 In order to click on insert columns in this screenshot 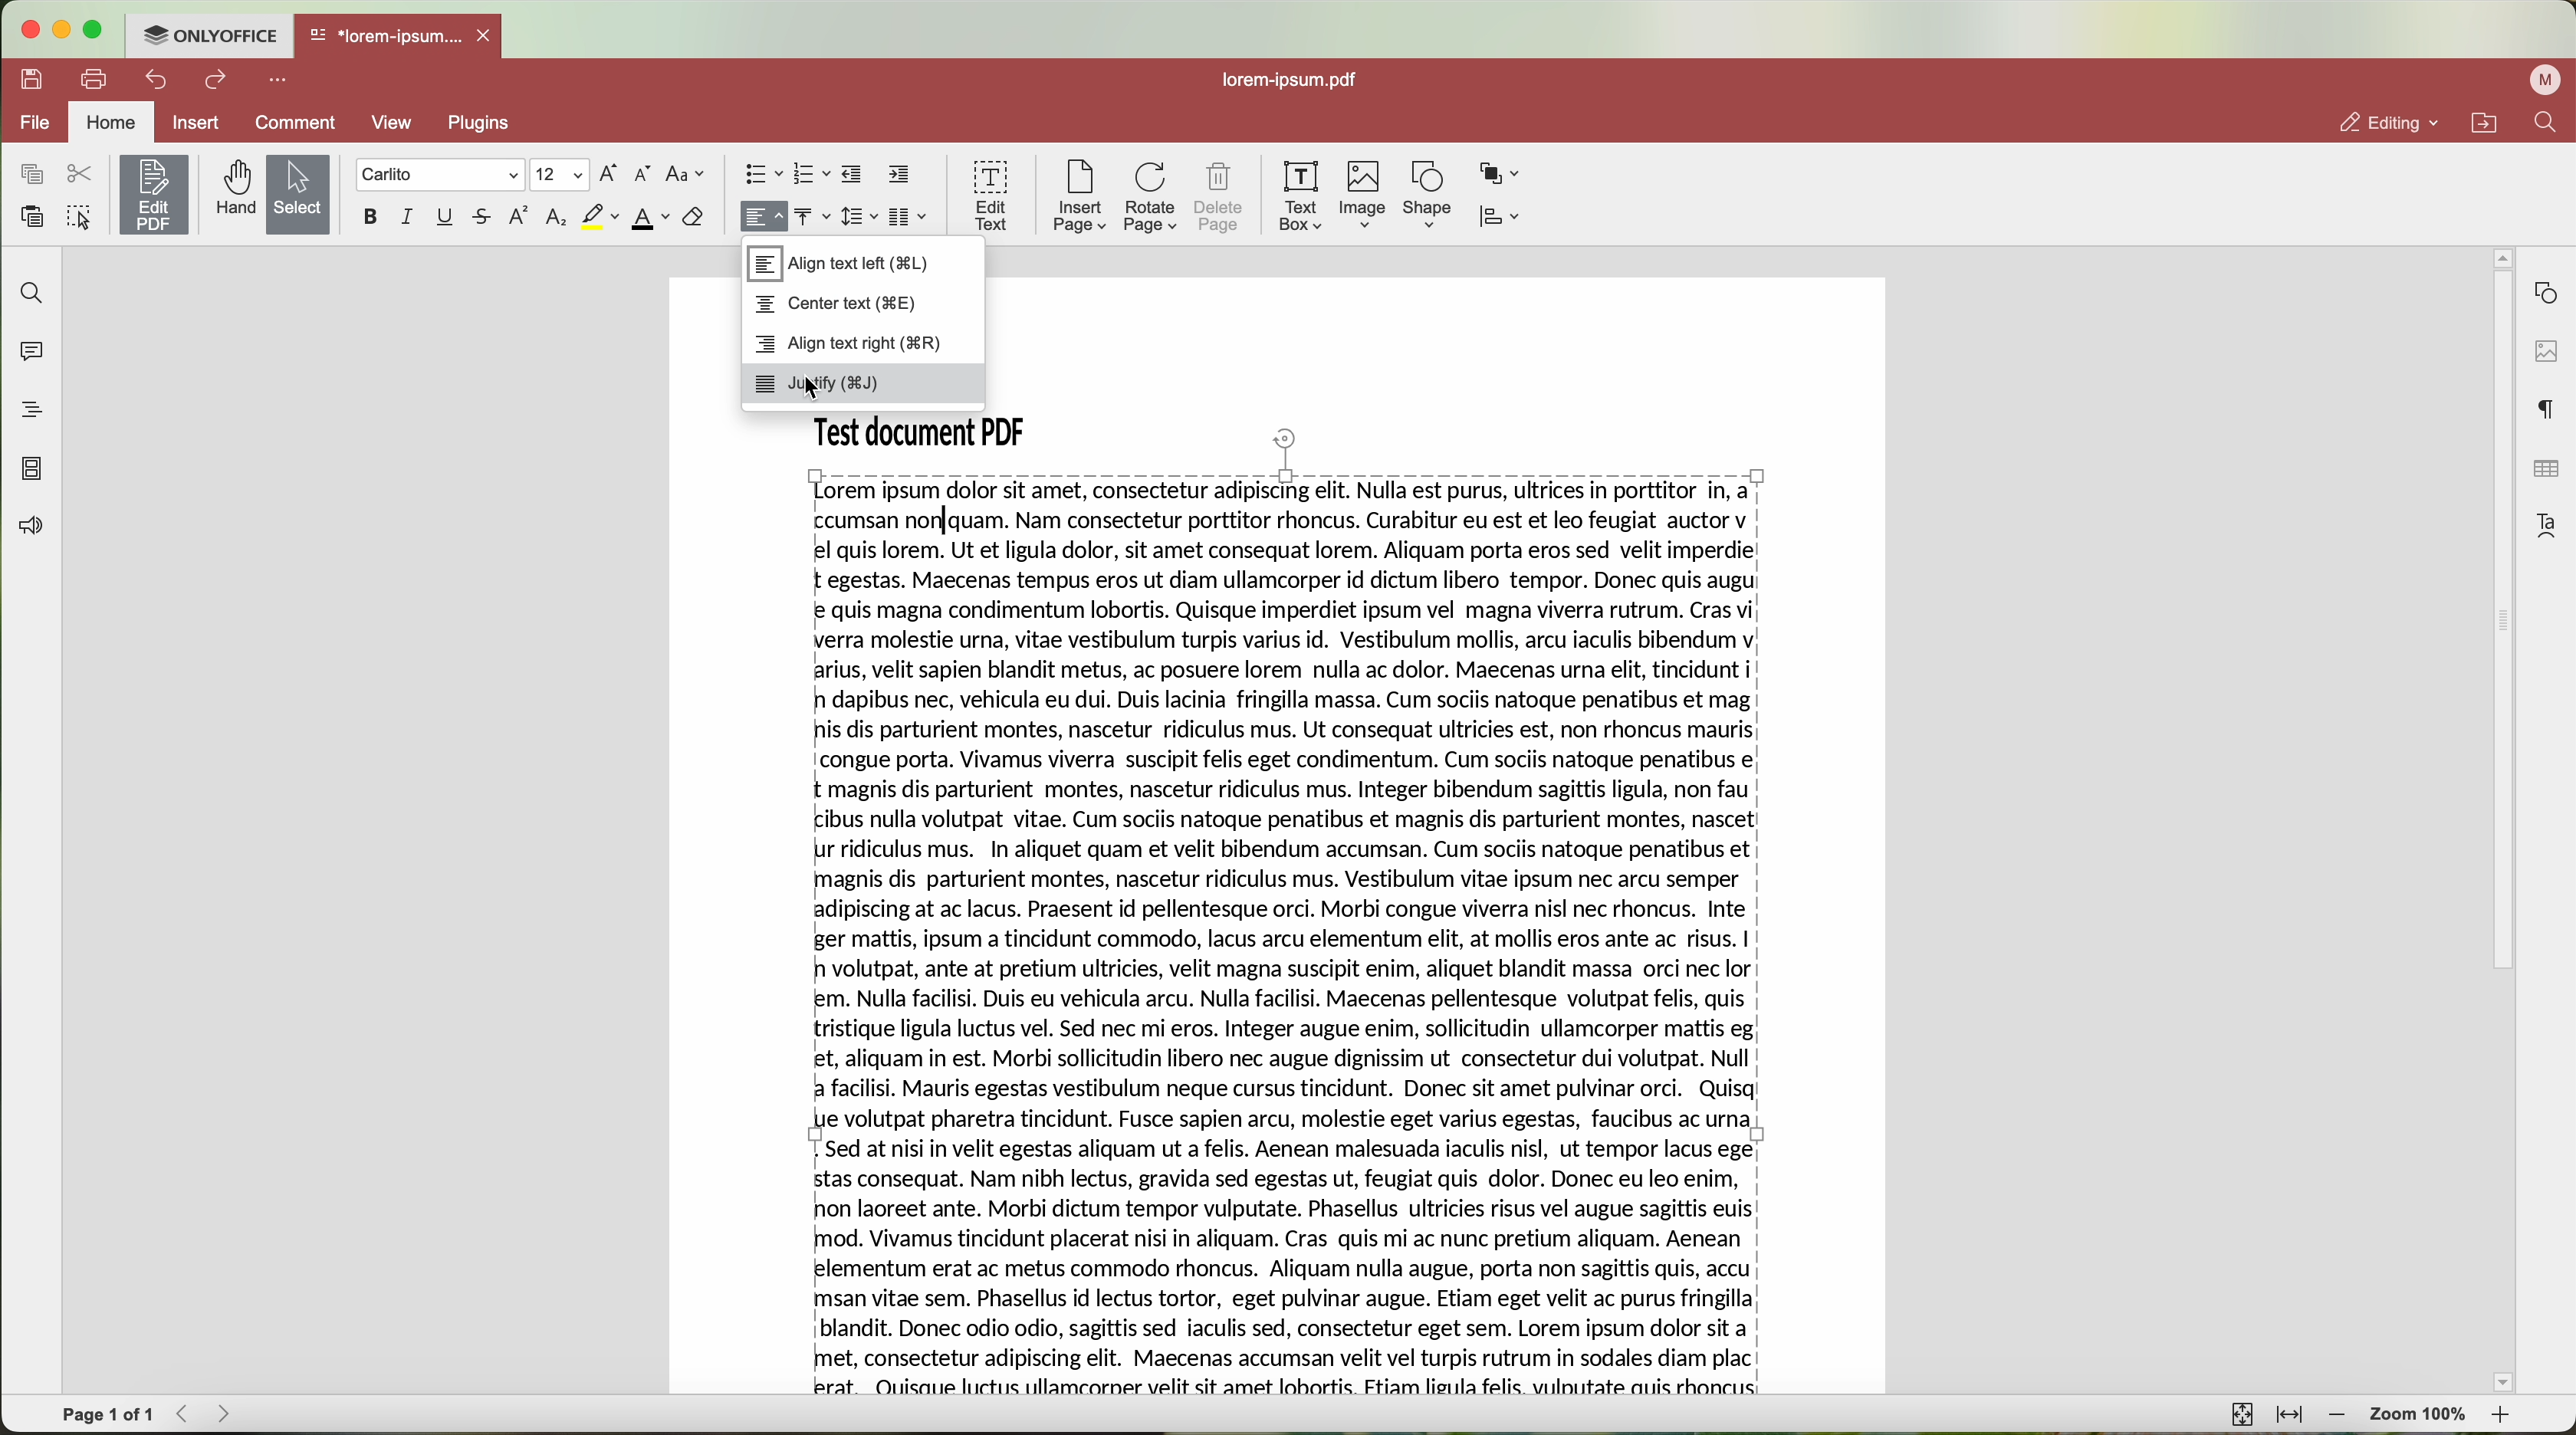, I will do `click(906, 217)`.